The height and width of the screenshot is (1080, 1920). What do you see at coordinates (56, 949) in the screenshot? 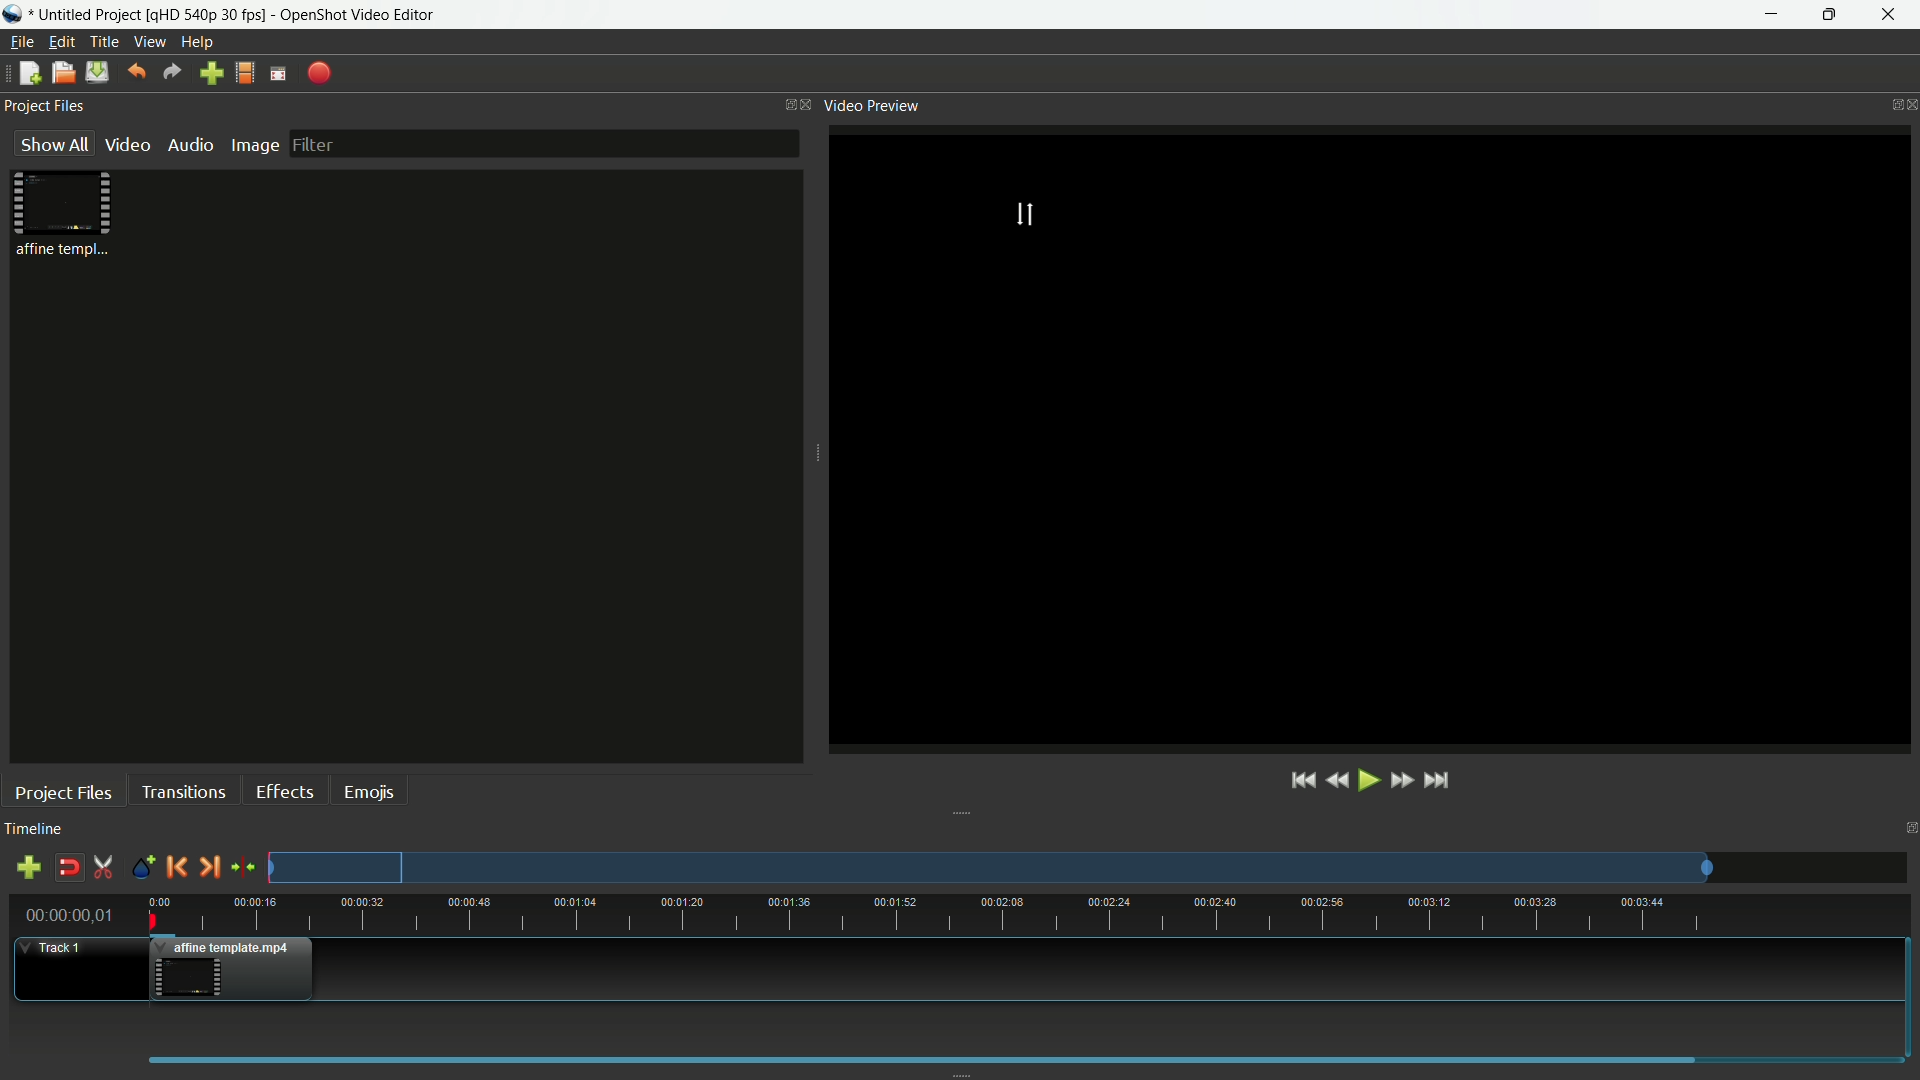
I see `track 1` at bounding box center [56, 949].